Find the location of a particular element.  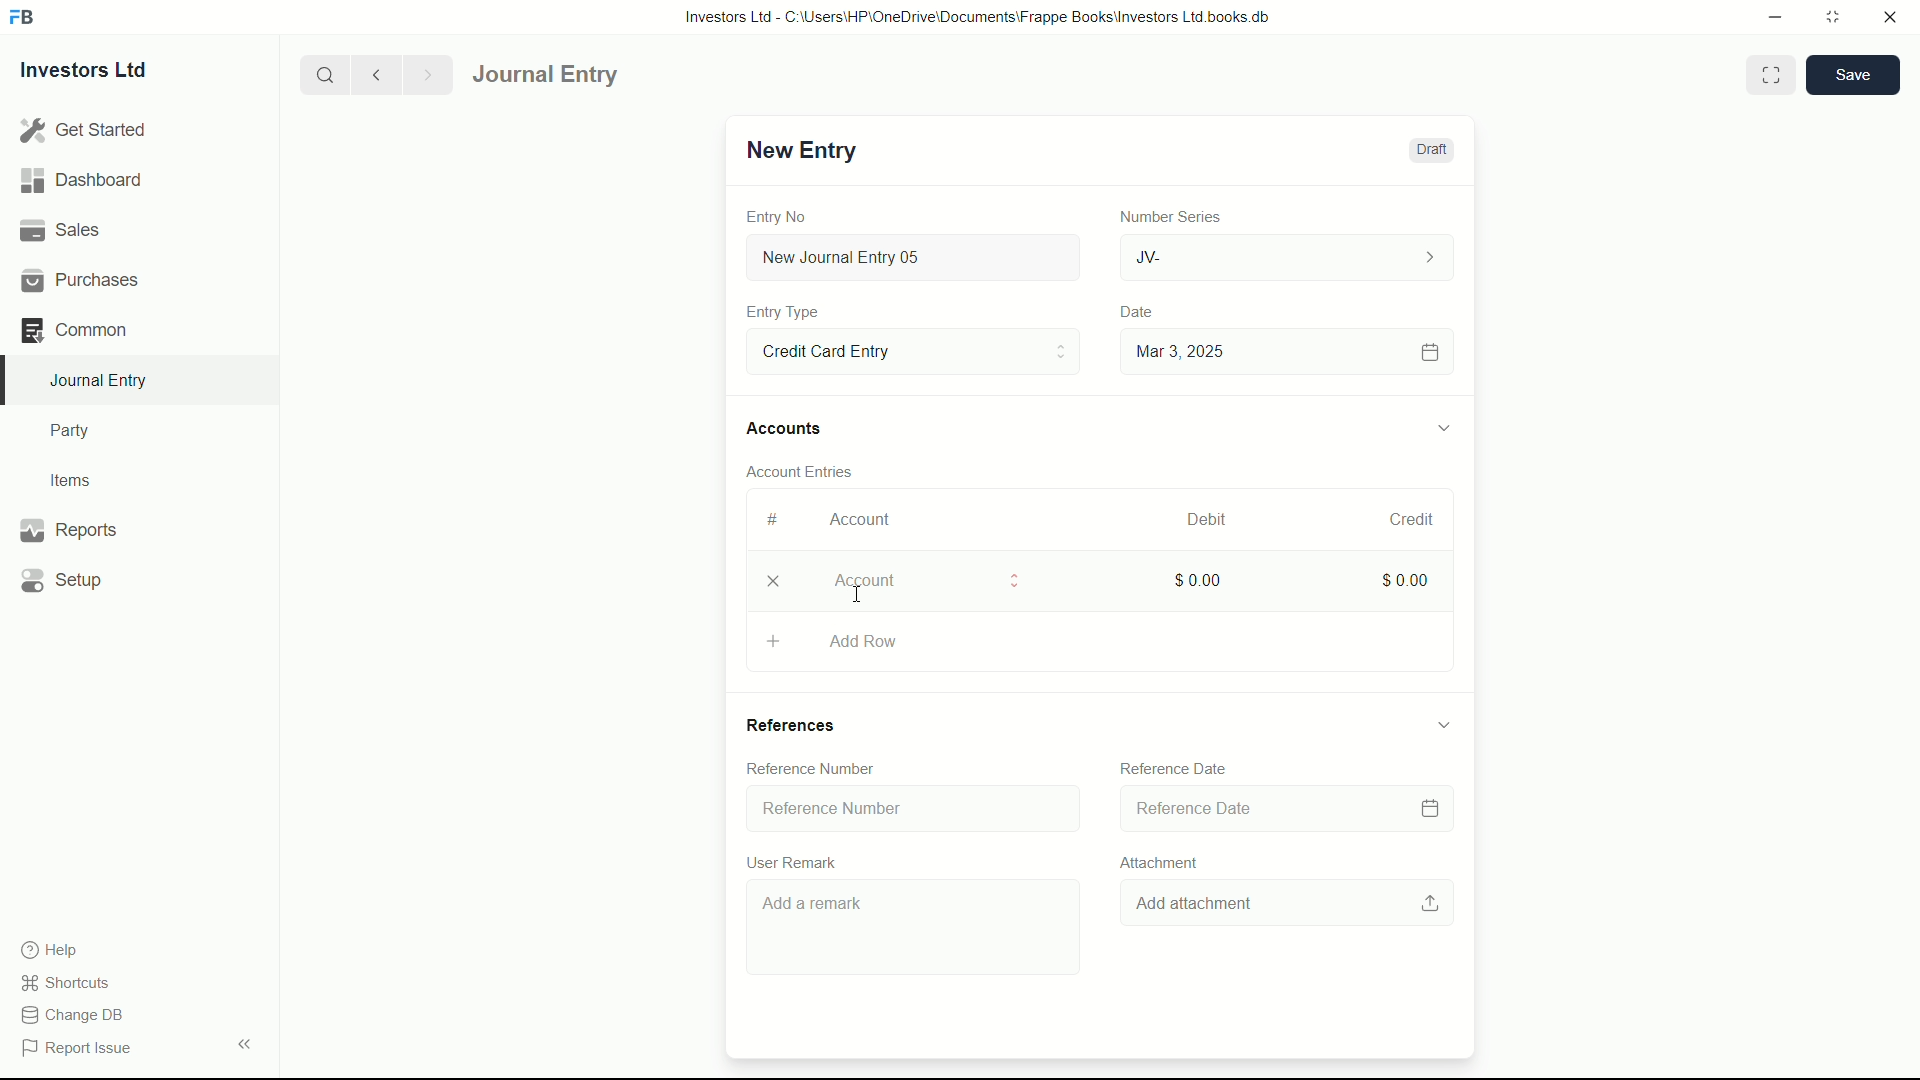

Investors Ltd - C:\Users\HP\OneDrive\Documents\Frappe Books\Investors Ltd books.db is located at coordinates (980, 16).